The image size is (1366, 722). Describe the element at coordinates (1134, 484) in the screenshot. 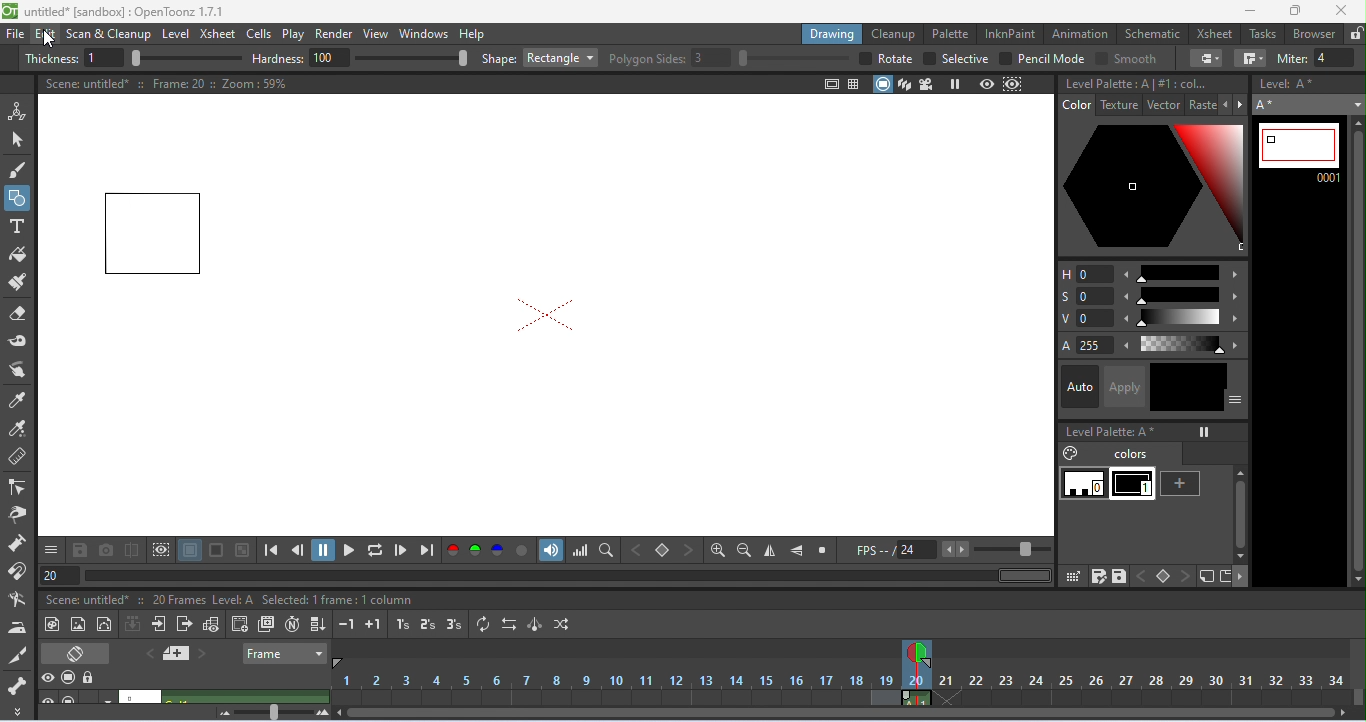

I see `1` at that location.